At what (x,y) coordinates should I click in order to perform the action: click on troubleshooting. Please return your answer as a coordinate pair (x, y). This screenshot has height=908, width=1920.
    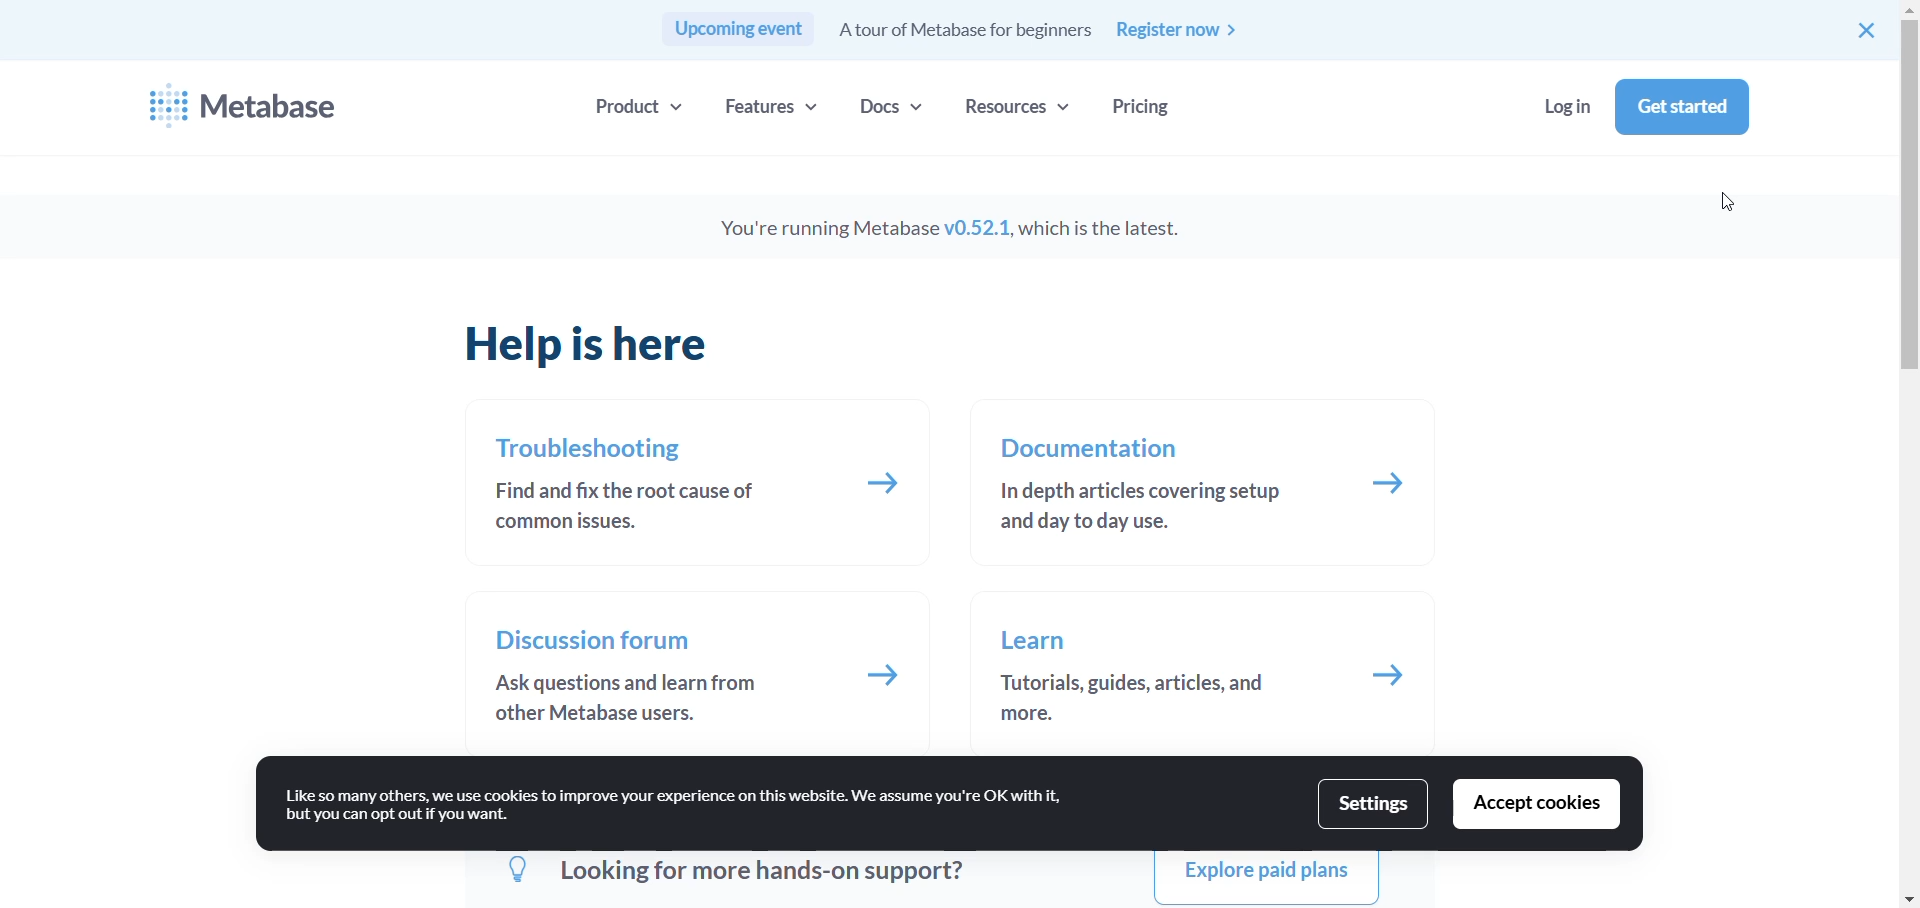
    Looking at the image, I should click on (593, 449).